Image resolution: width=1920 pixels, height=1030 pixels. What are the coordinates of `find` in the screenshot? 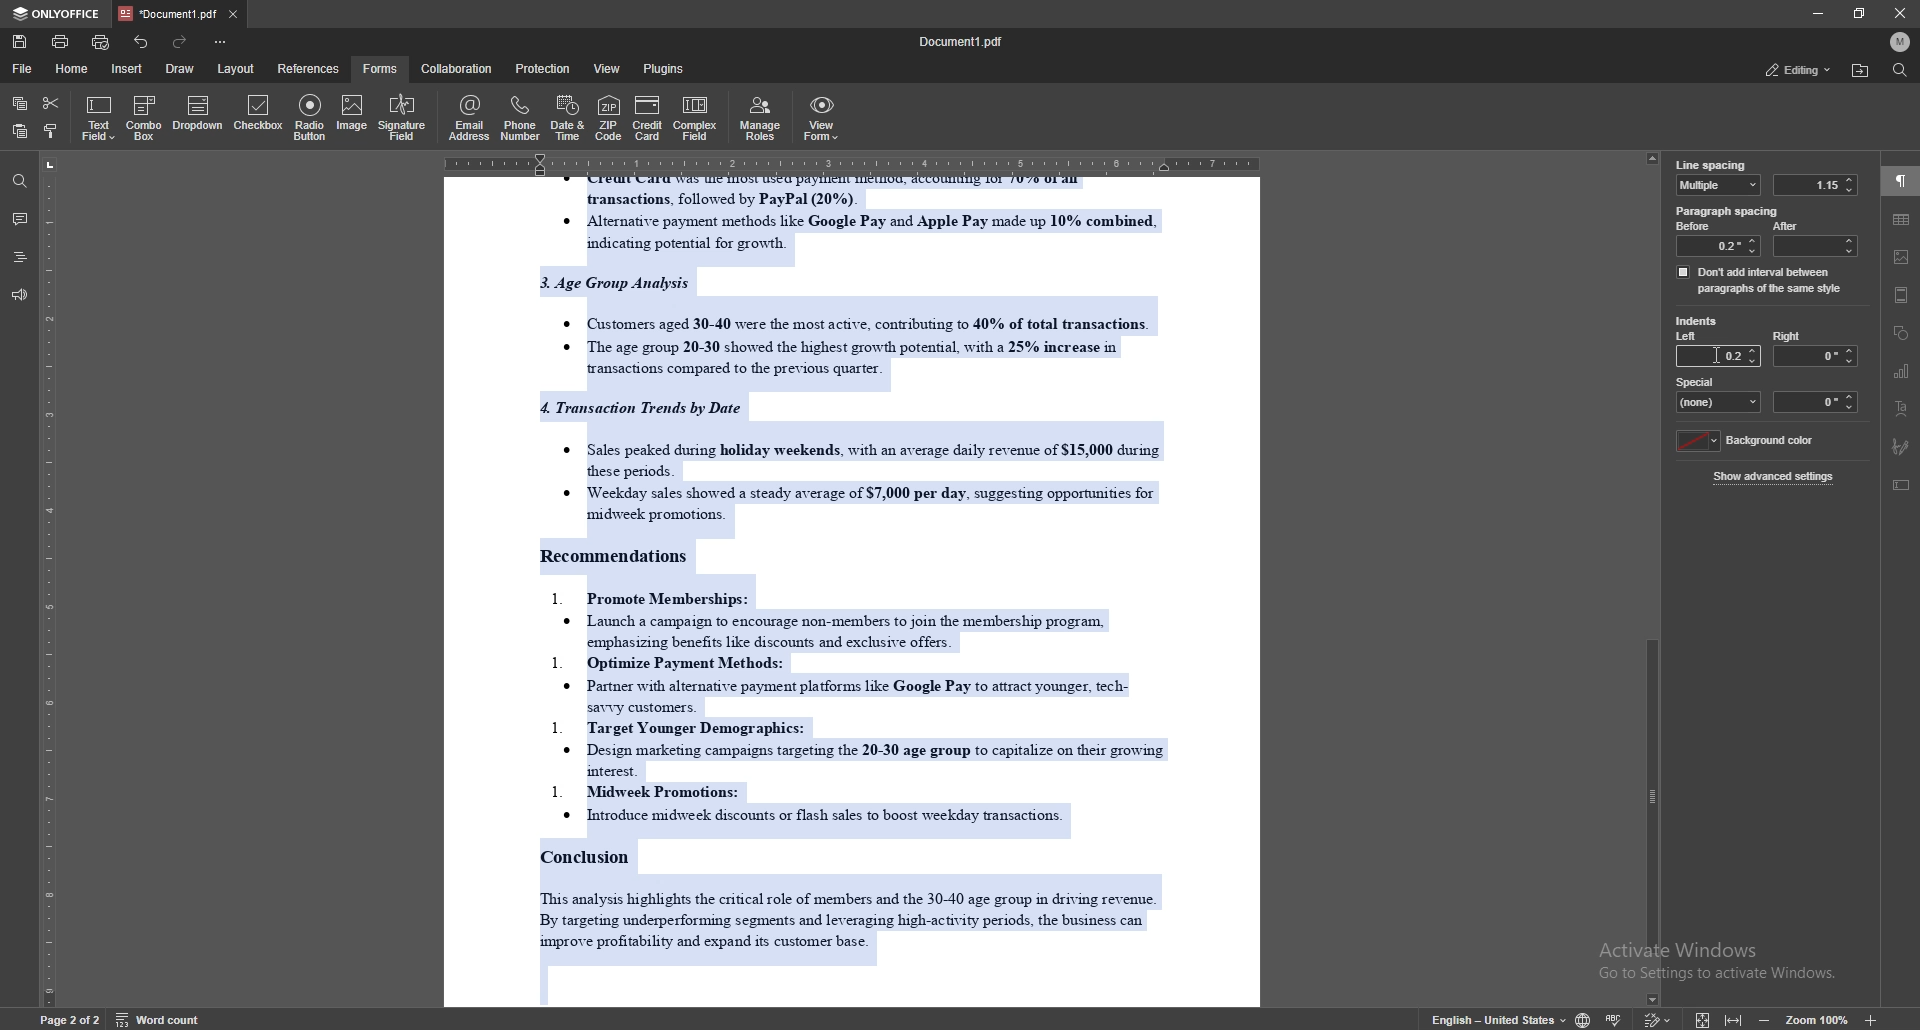 It's located at (1900, 70).